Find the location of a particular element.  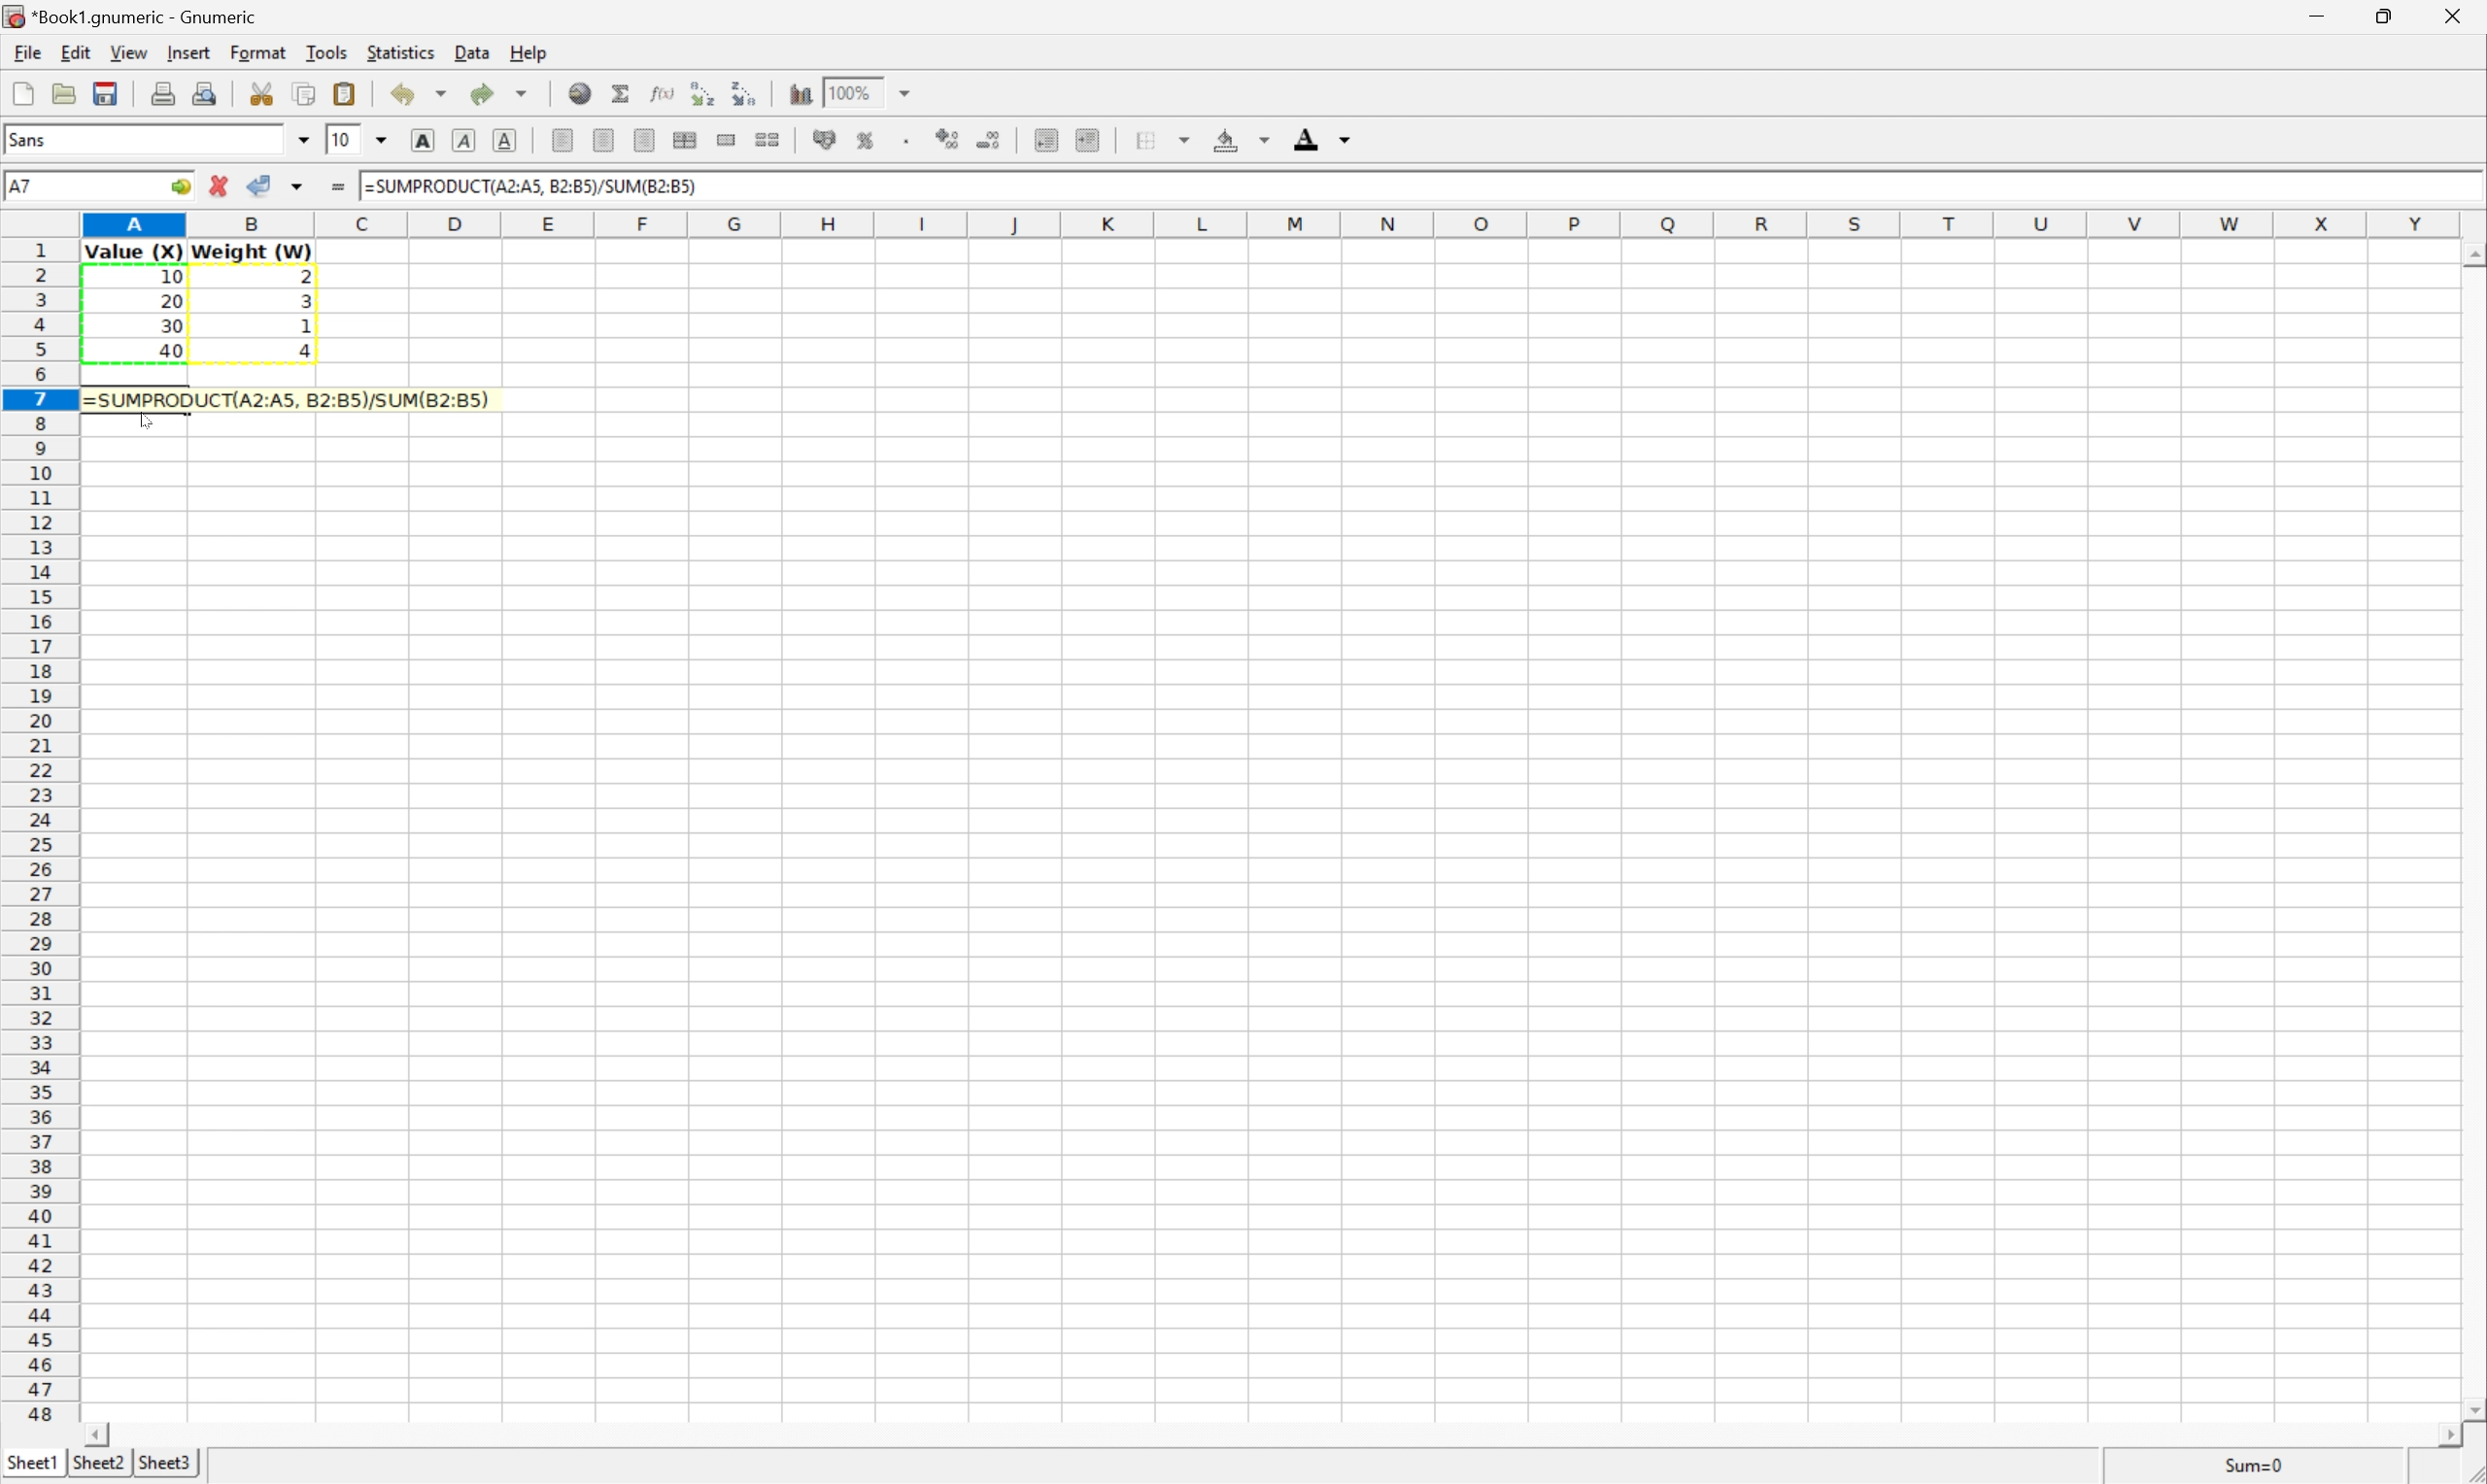

Close is located at coordinates (2453, 17).